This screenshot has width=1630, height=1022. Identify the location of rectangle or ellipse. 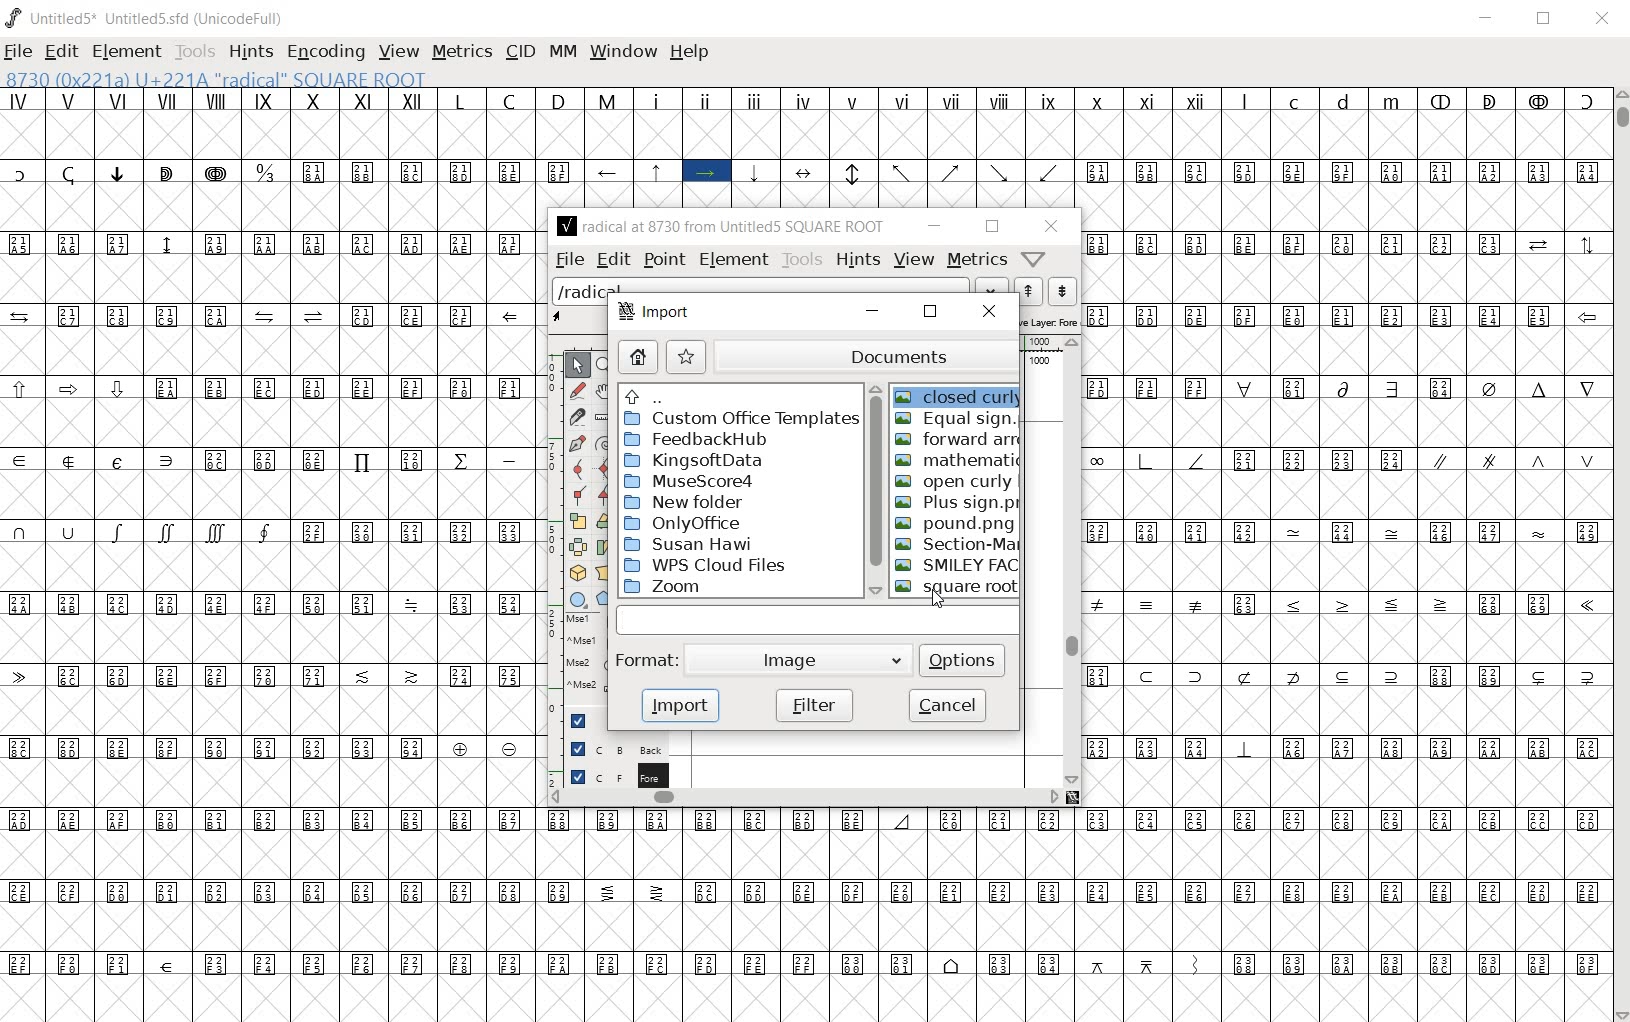
(577, 599).